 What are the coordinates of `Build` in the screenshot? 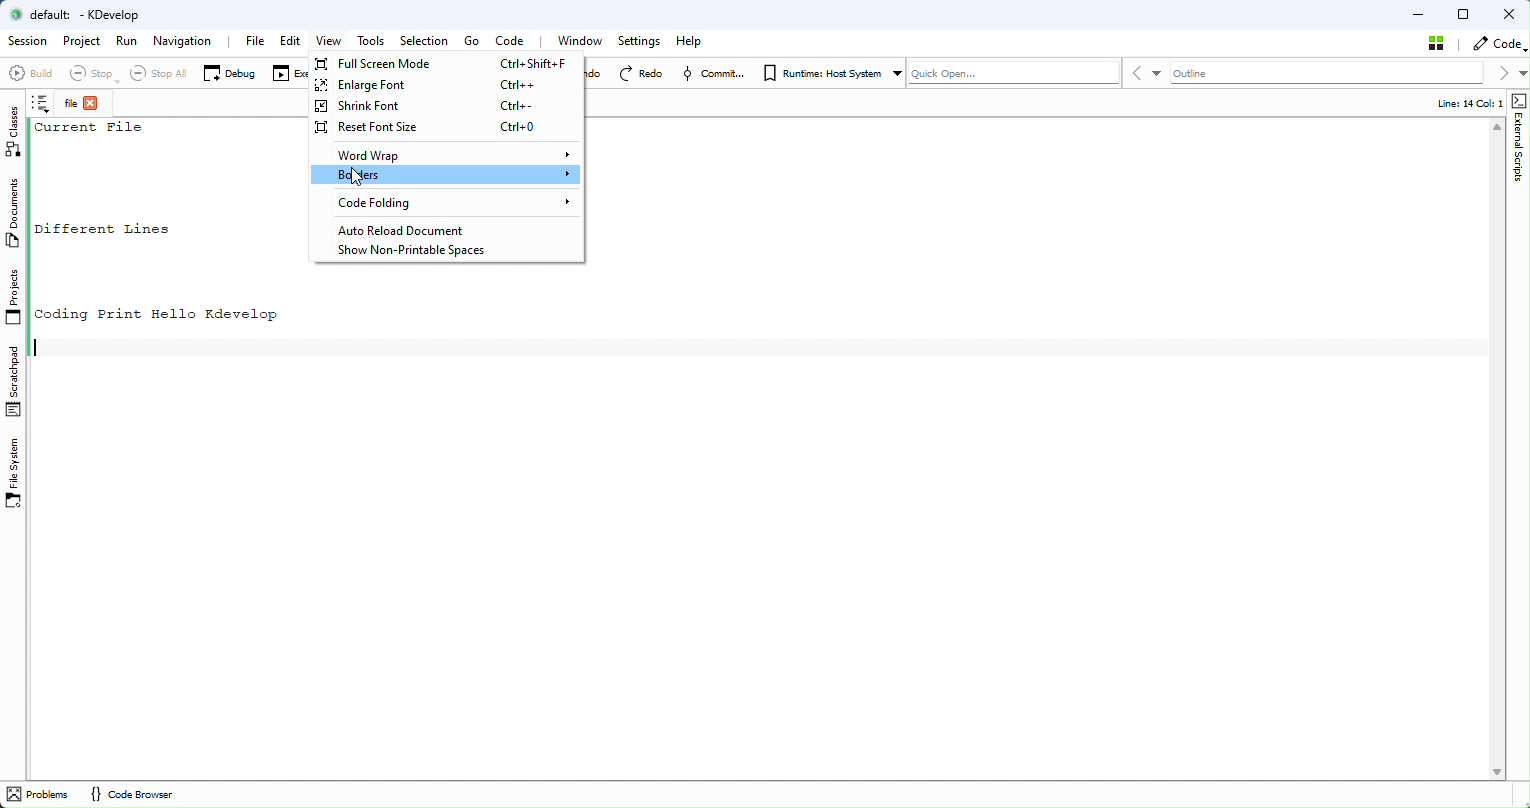 It's located at (30, 76).